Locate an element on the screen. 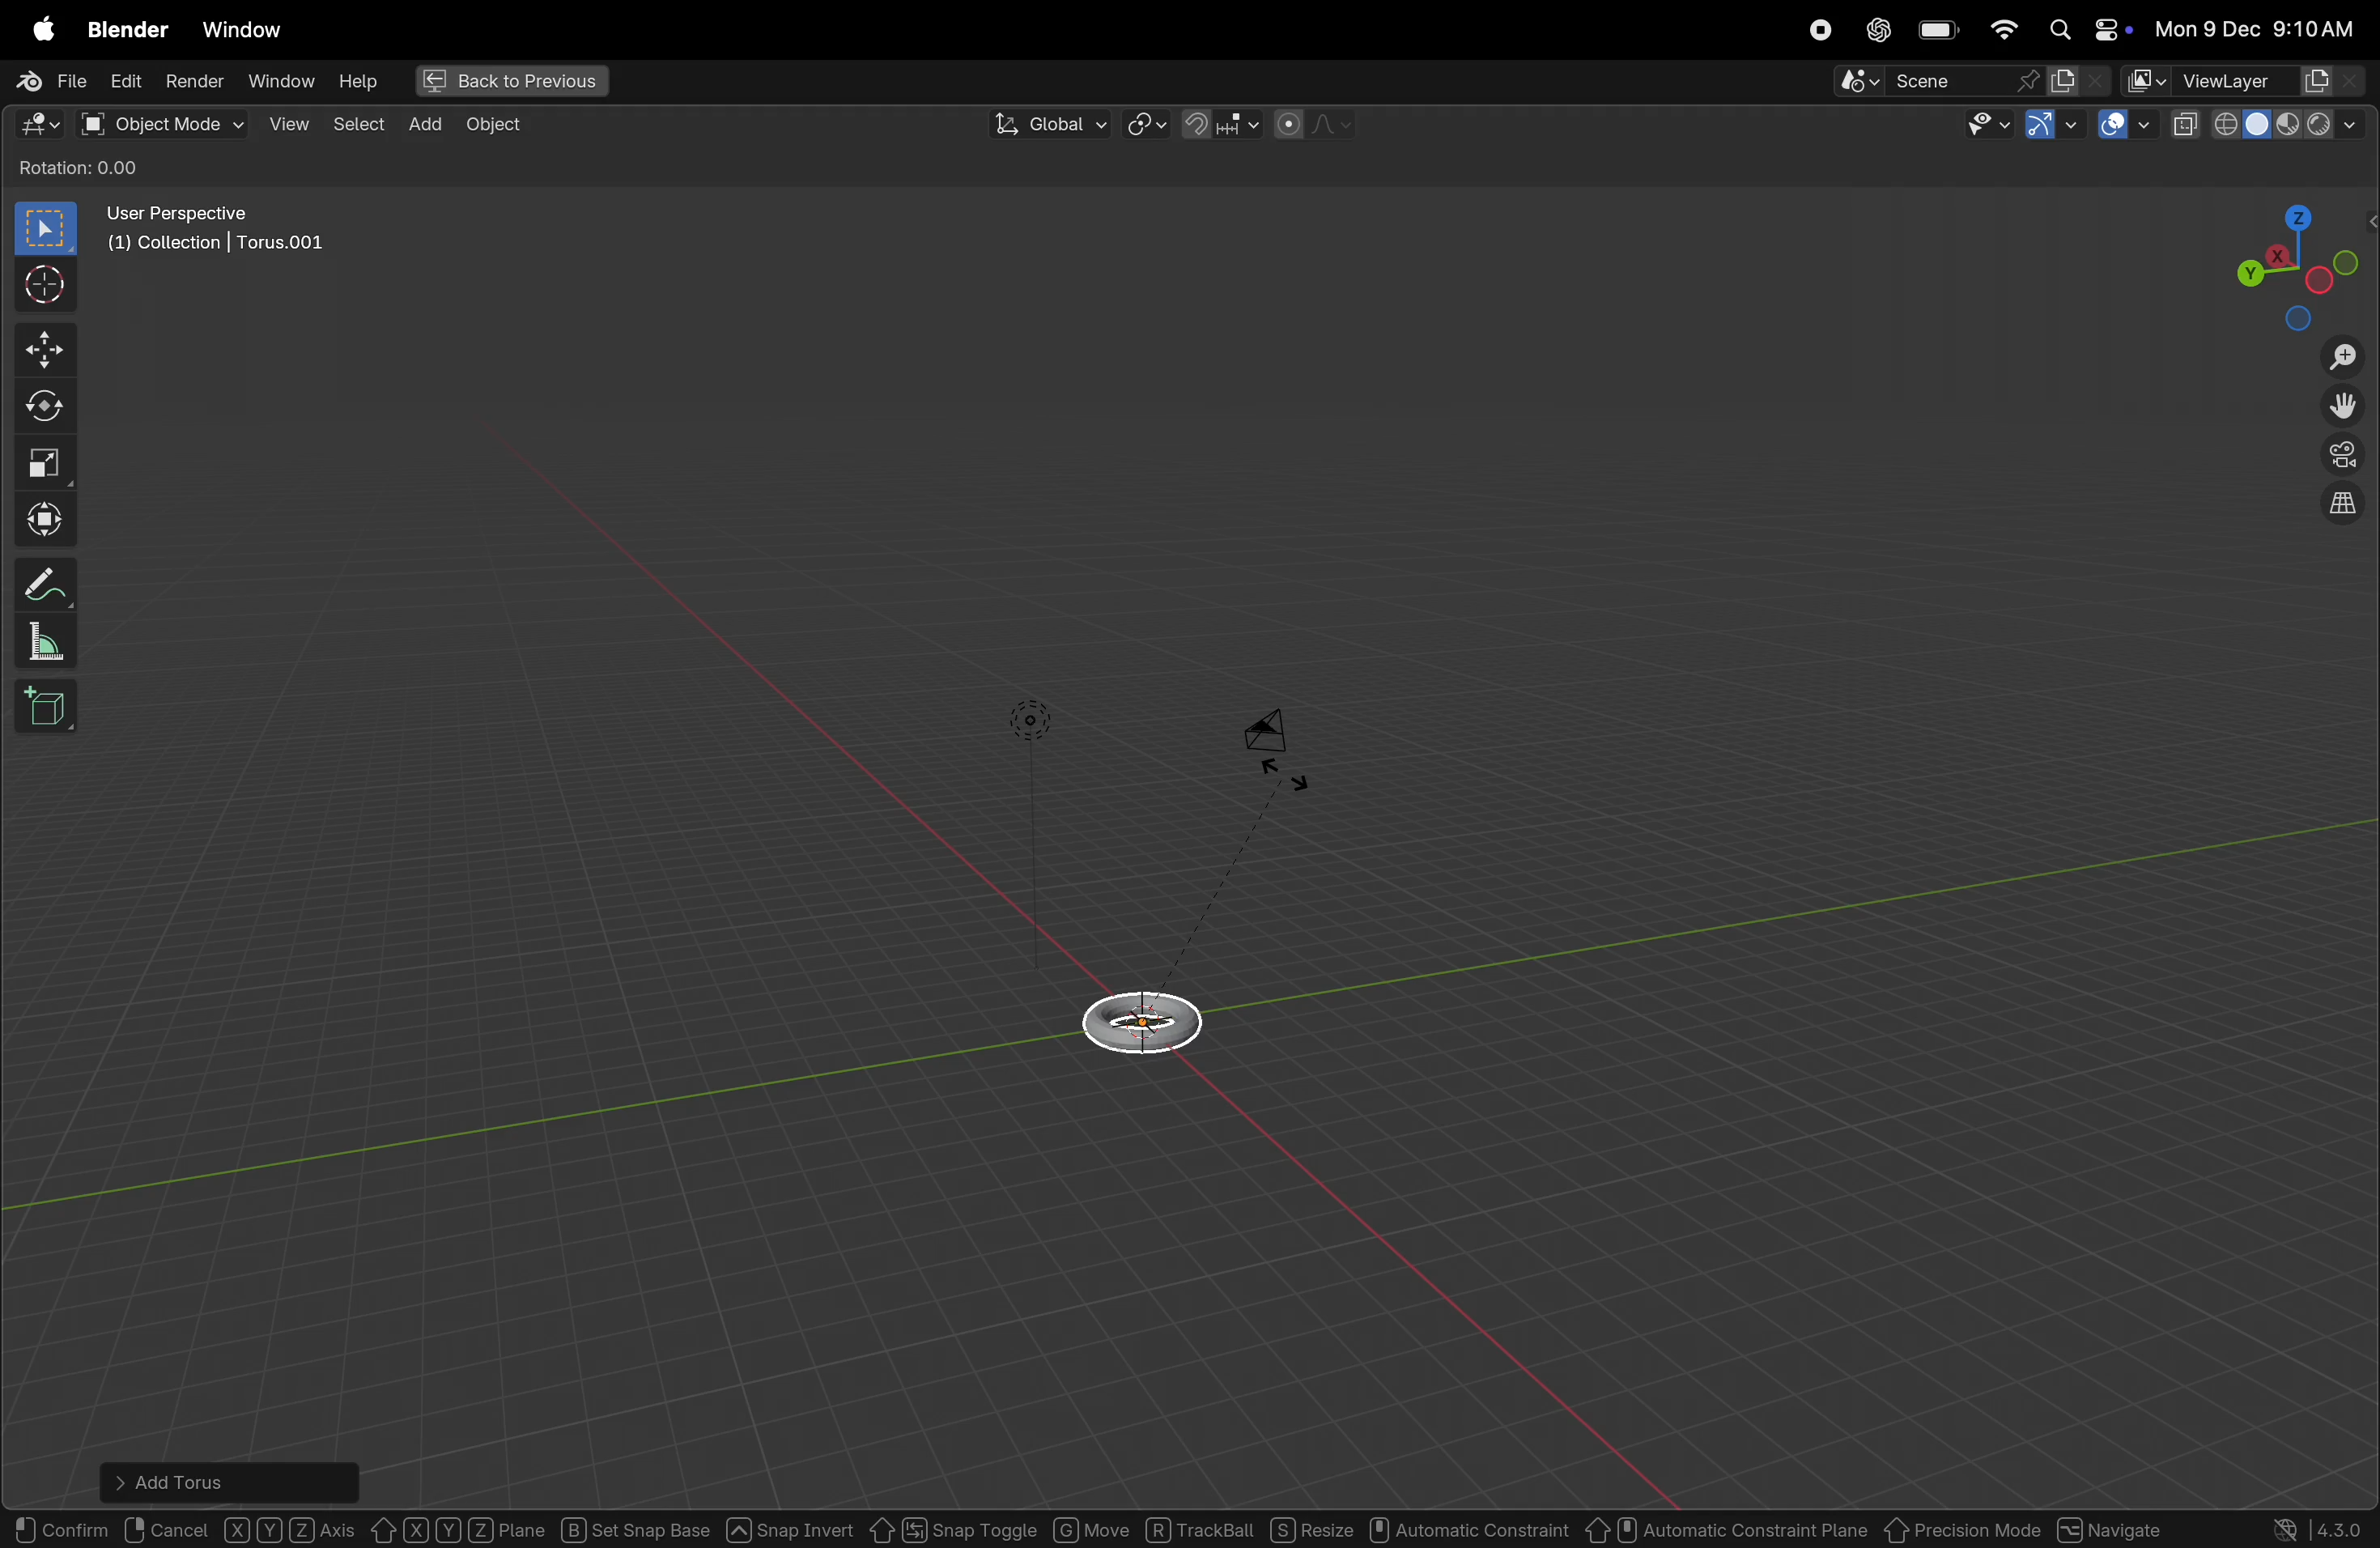 Image resolution: width=2380 pixels, height=1548 pixels. active workscpace is located at coordinates (2148, 79).